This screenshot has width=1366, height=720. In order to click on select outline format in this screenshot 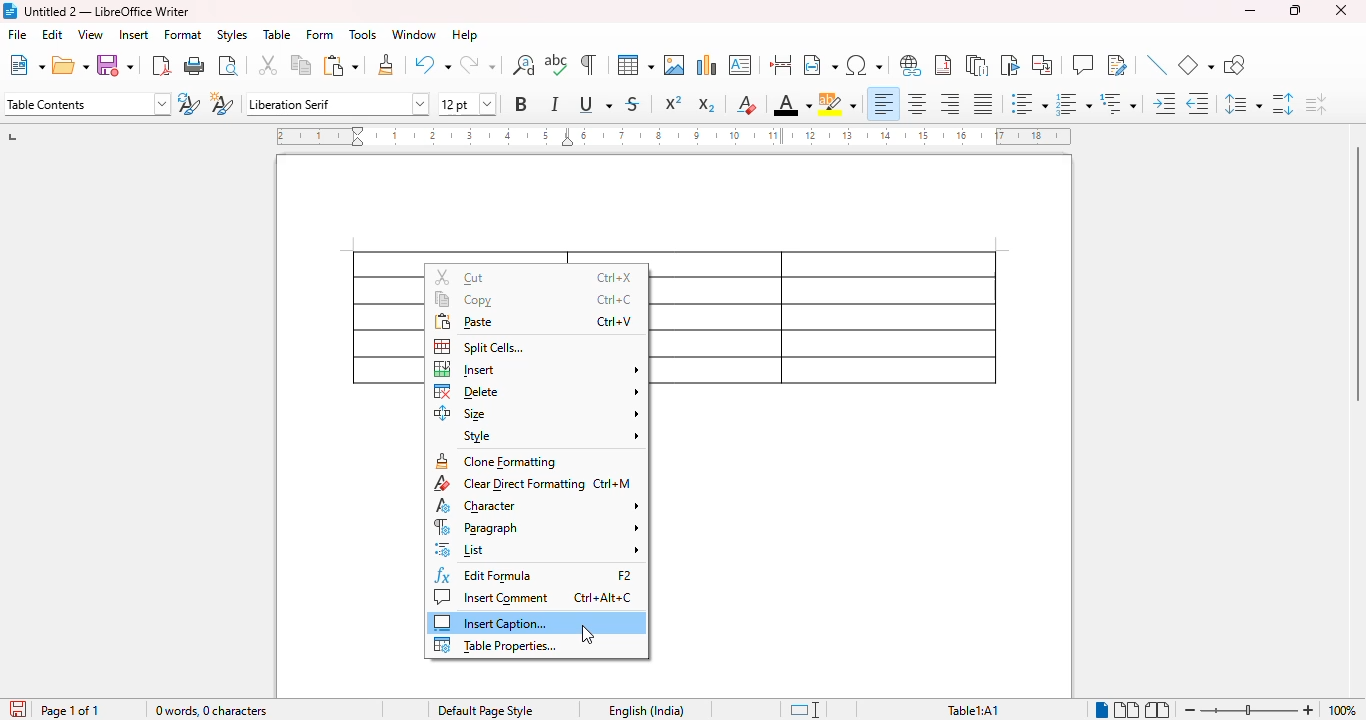, I will do `click(1118, 103)`.